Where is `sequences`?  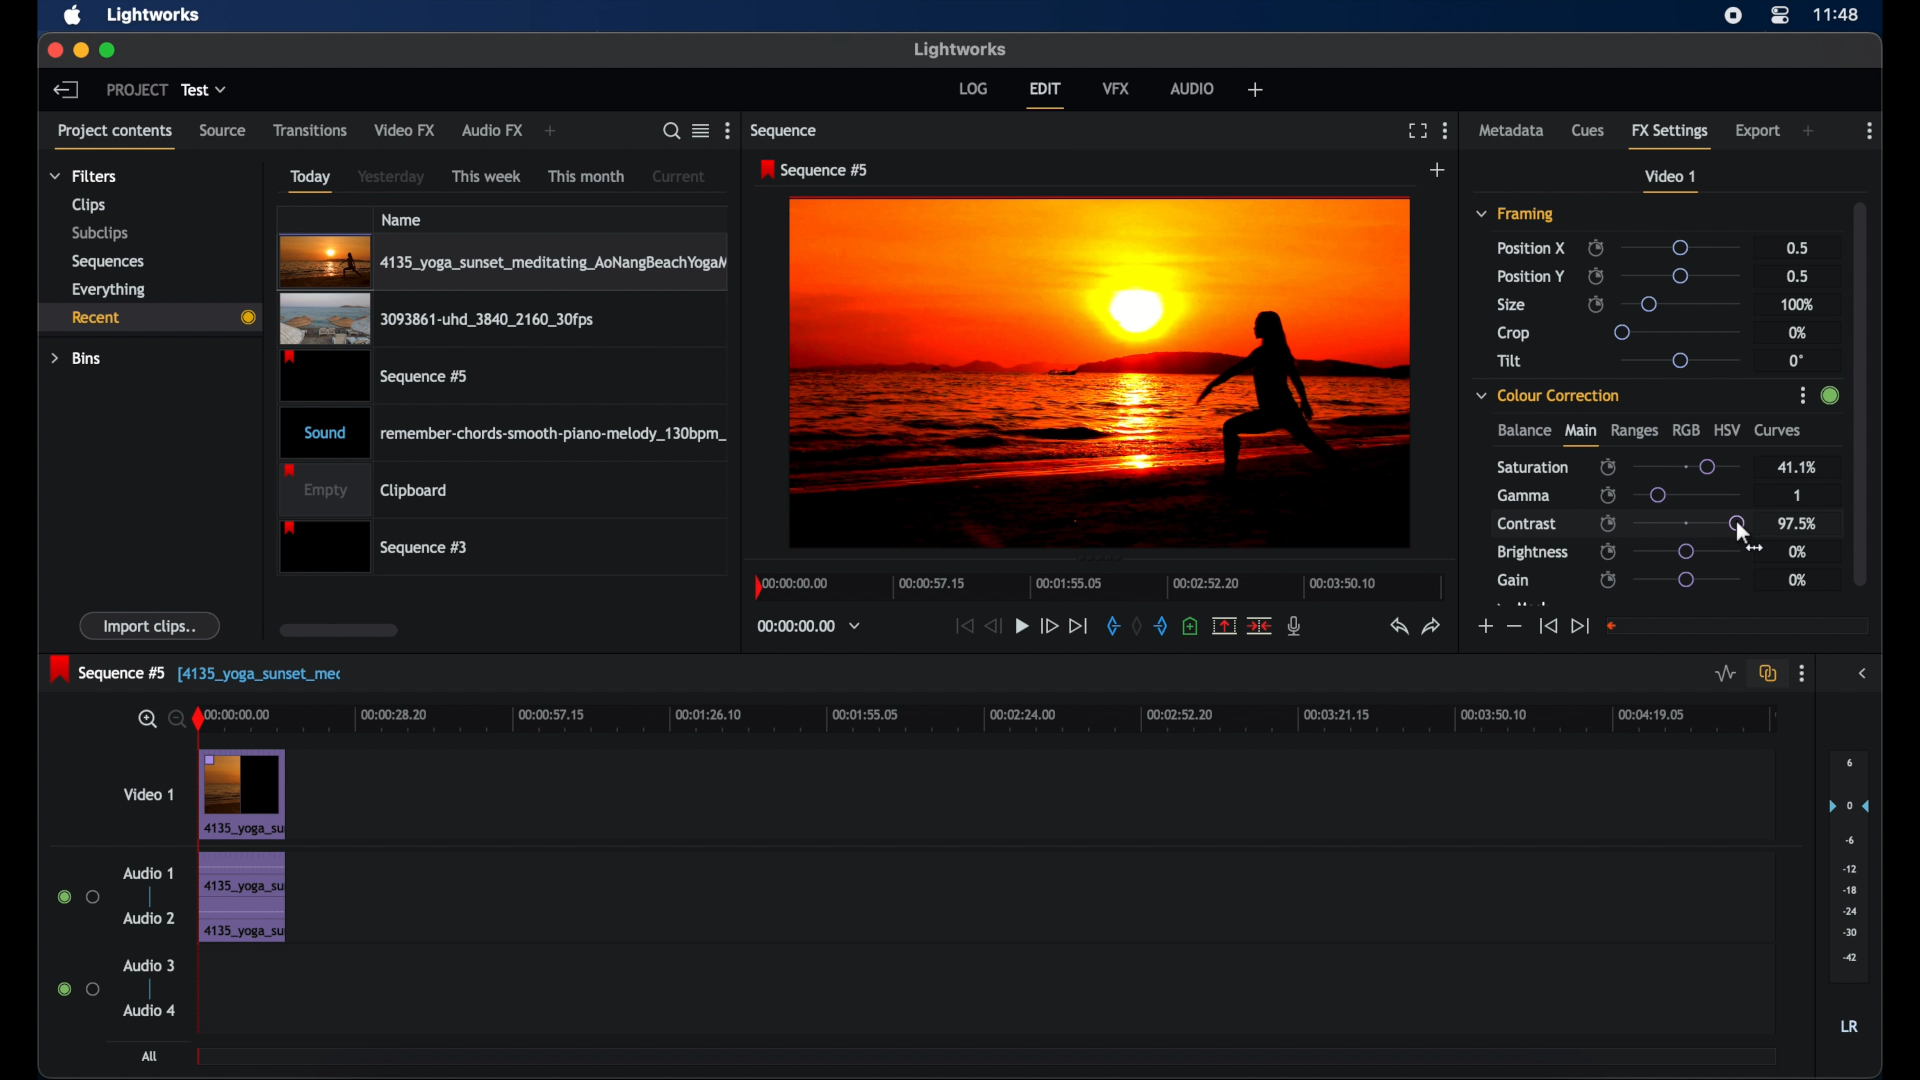 sequences is located at coordinates (108, 260).